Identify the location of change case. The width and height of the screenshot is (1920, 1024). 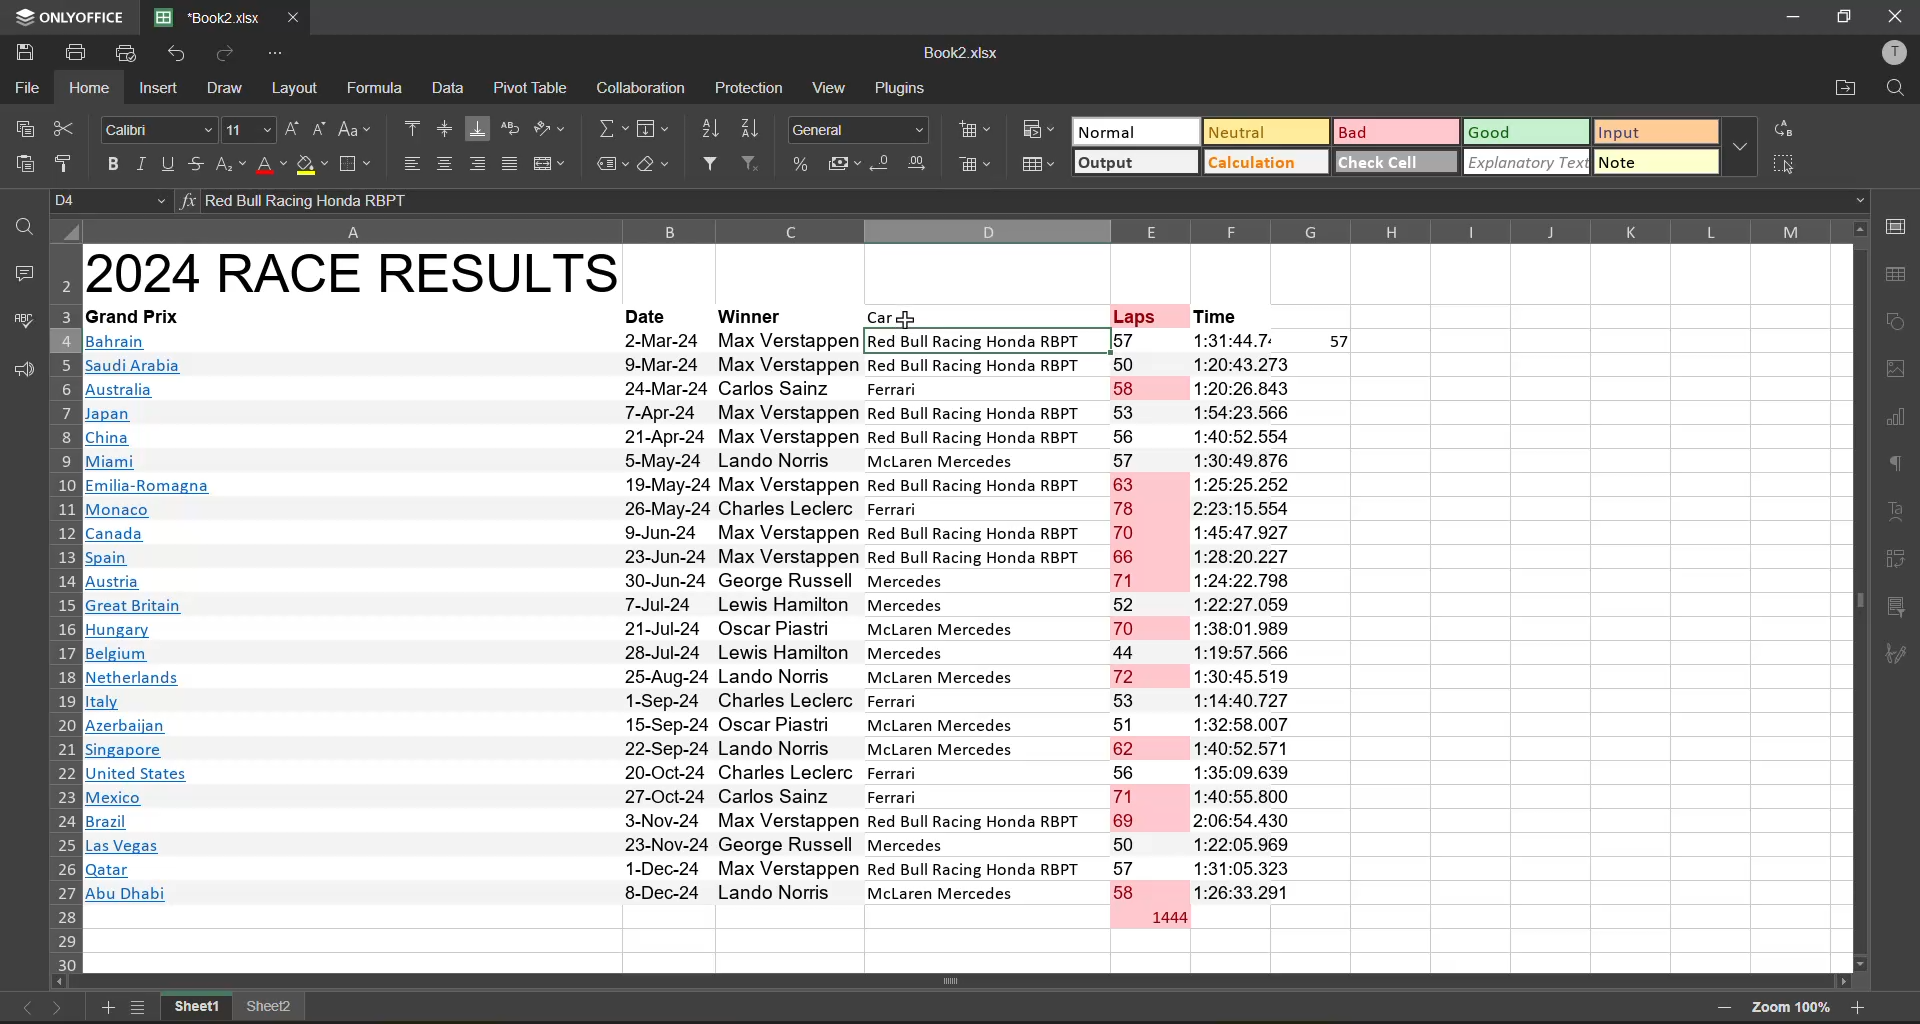
(356, 129).